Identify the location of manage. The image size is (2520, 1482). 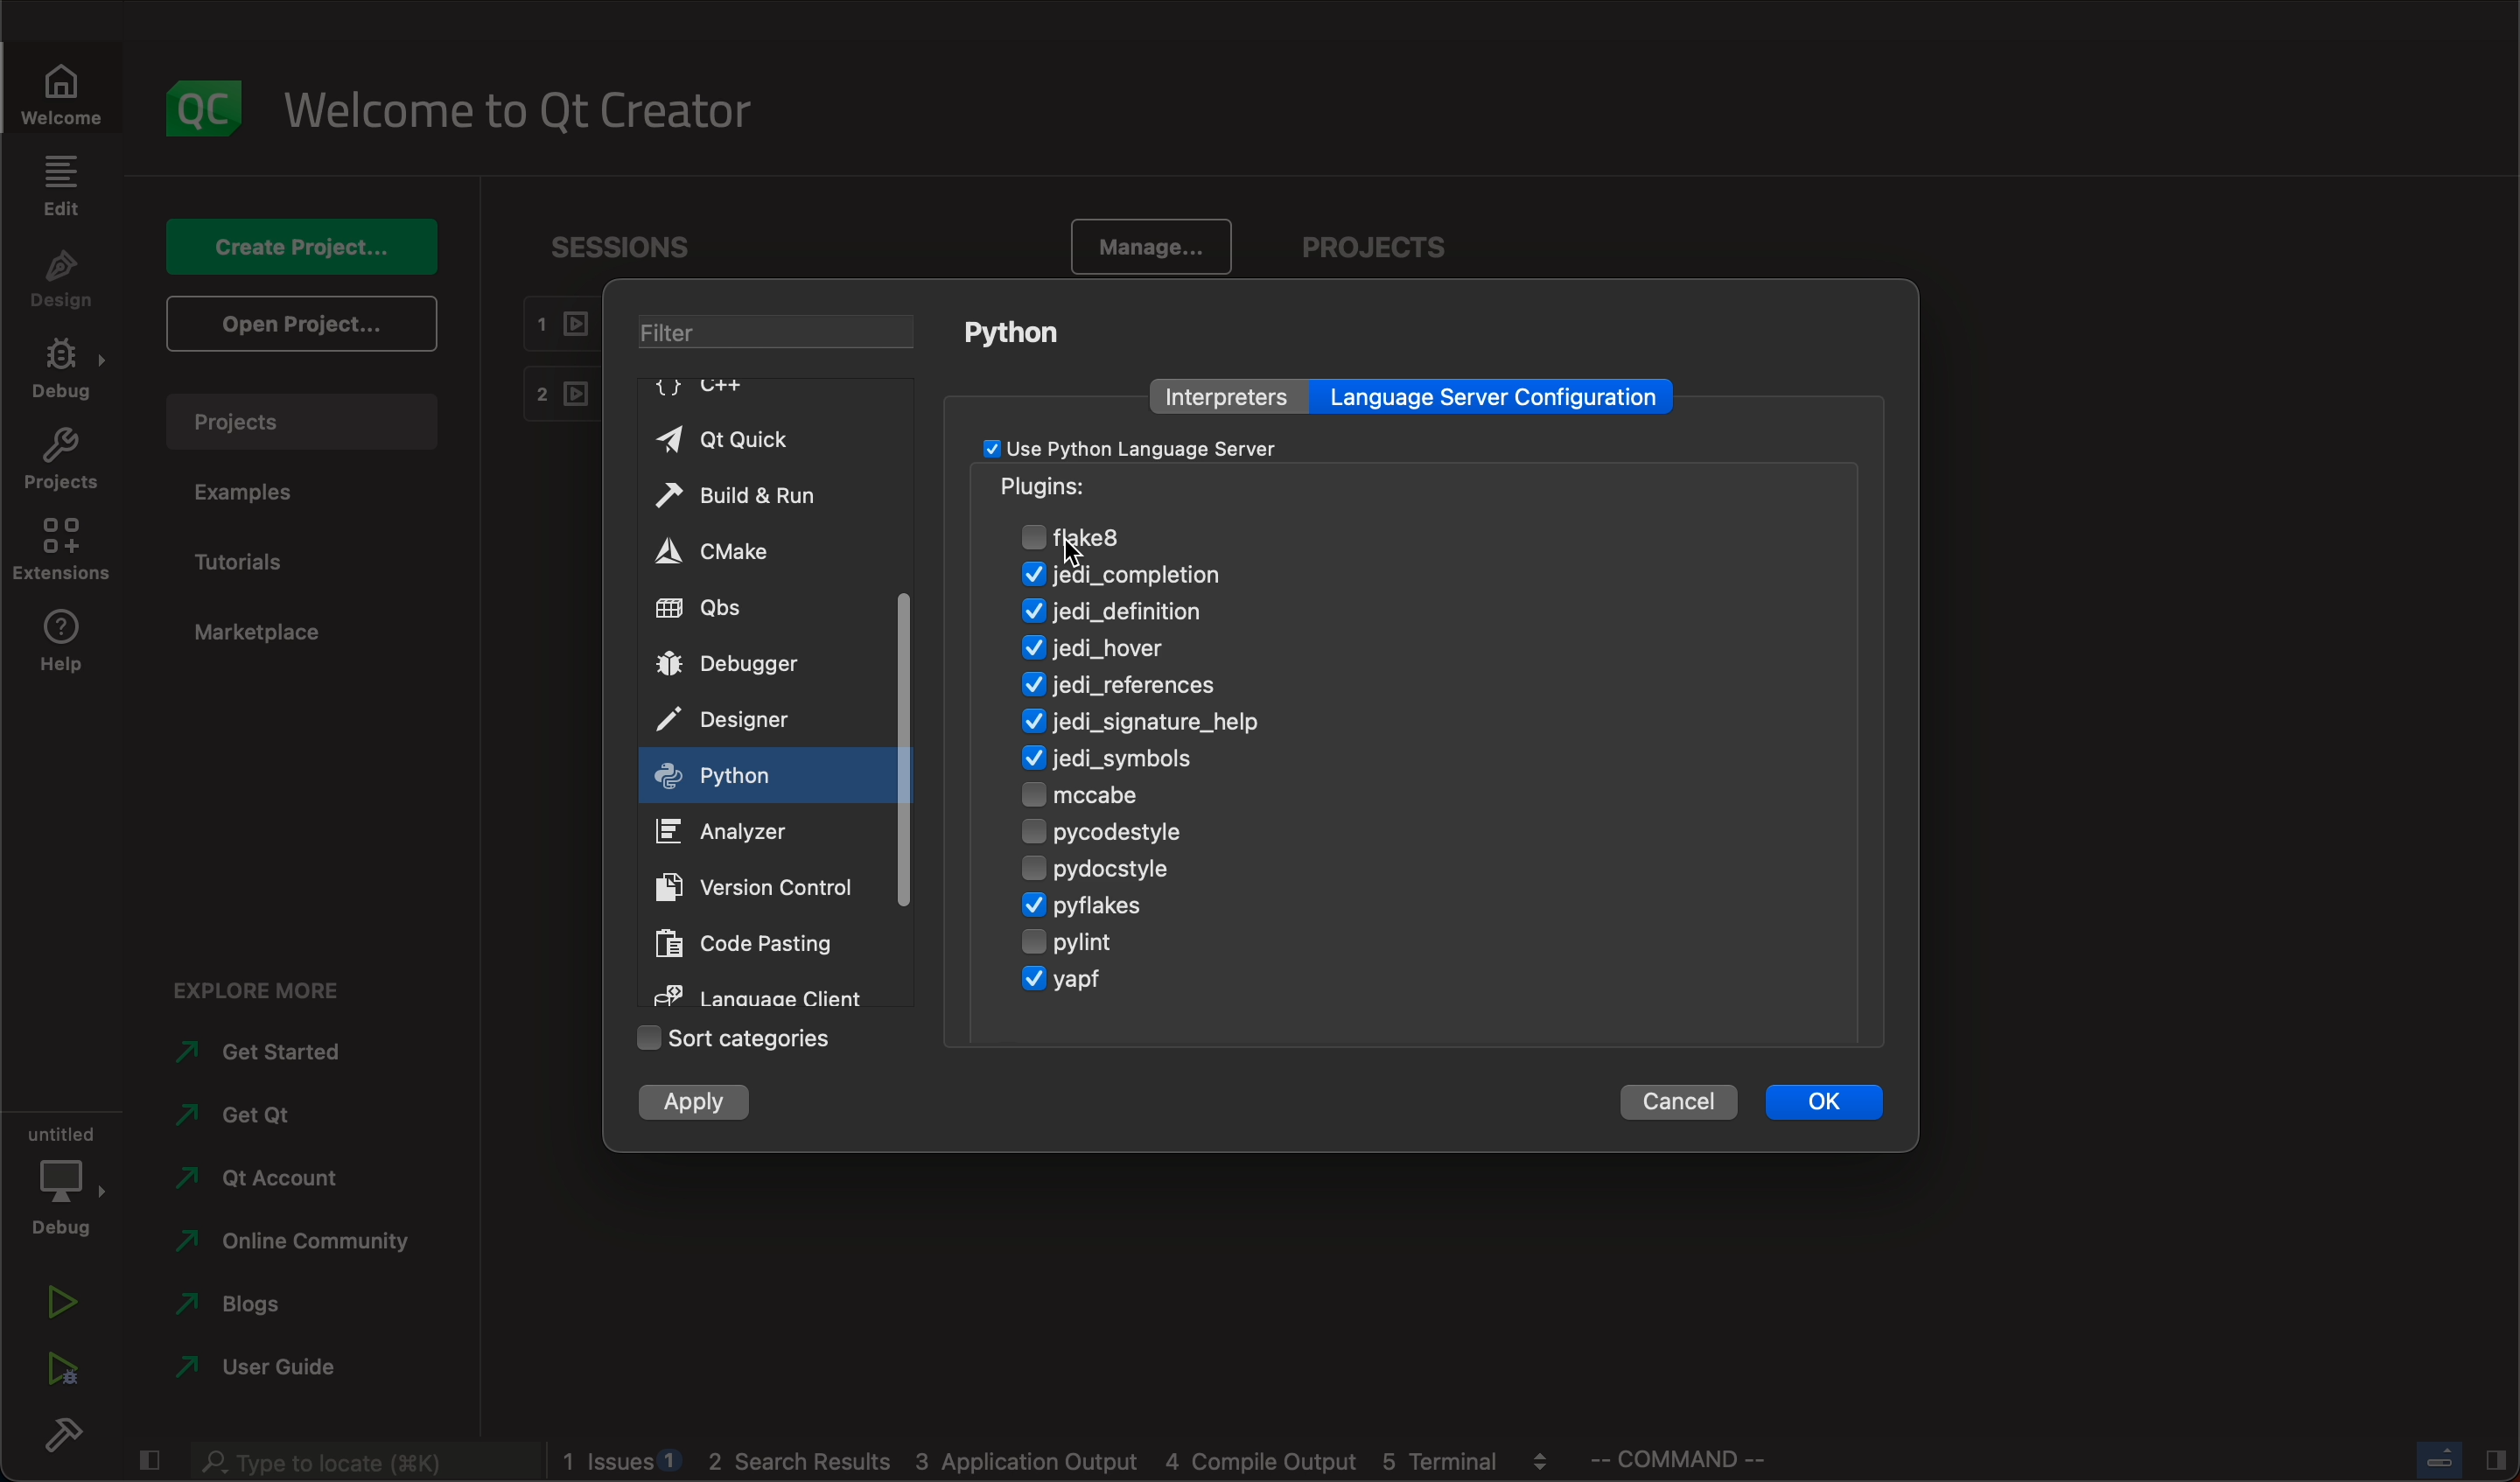
(1152, 245).